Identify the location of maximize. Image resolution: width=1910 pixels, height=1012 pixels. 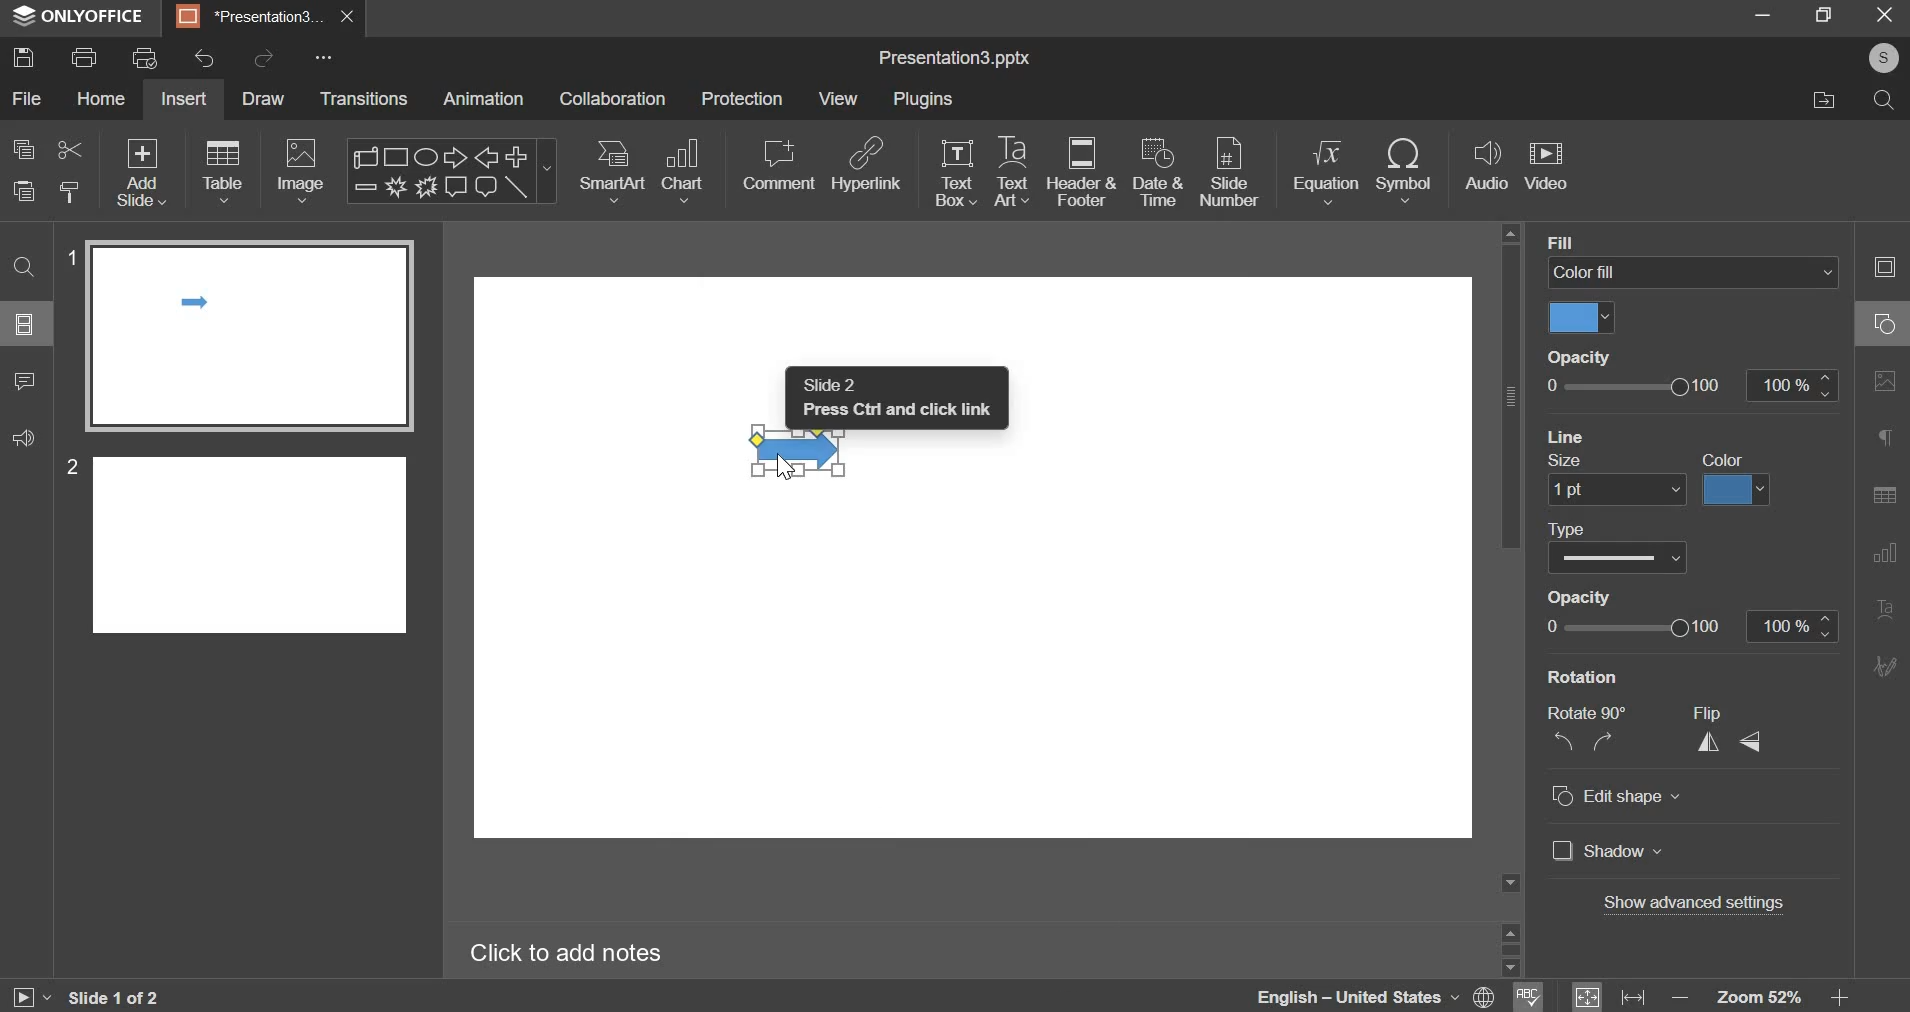
(1826, 14).